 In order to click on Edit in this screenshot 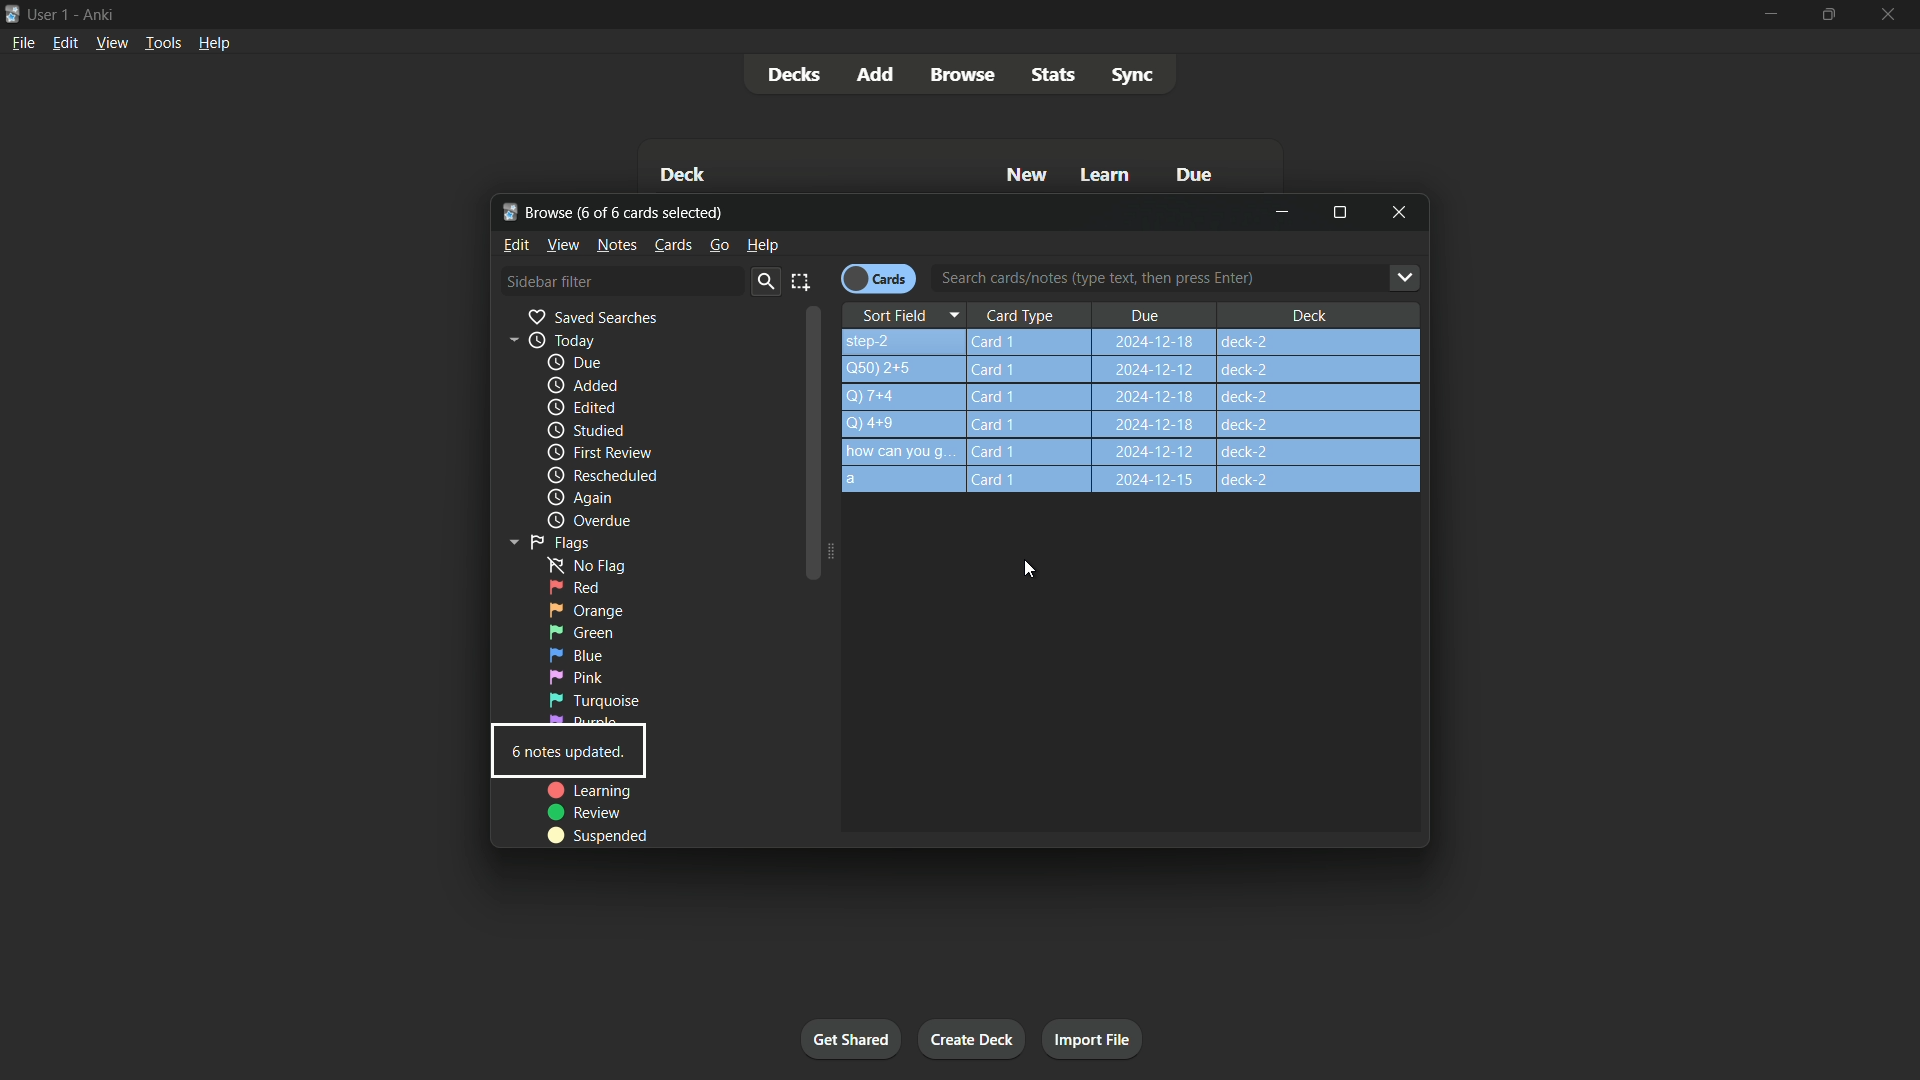, I will do `click(517, 244)`.